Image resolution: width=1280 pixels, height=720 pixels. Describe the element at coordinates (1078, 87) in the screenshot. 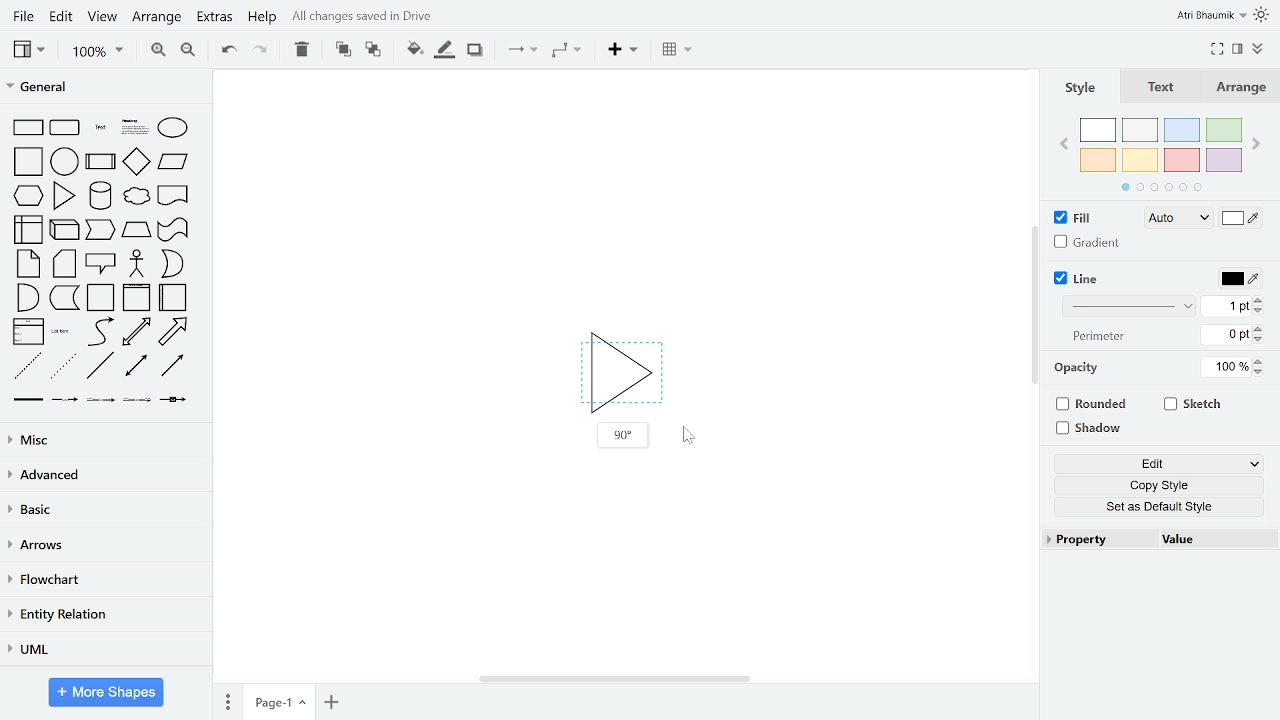

I see `styles` at that location.